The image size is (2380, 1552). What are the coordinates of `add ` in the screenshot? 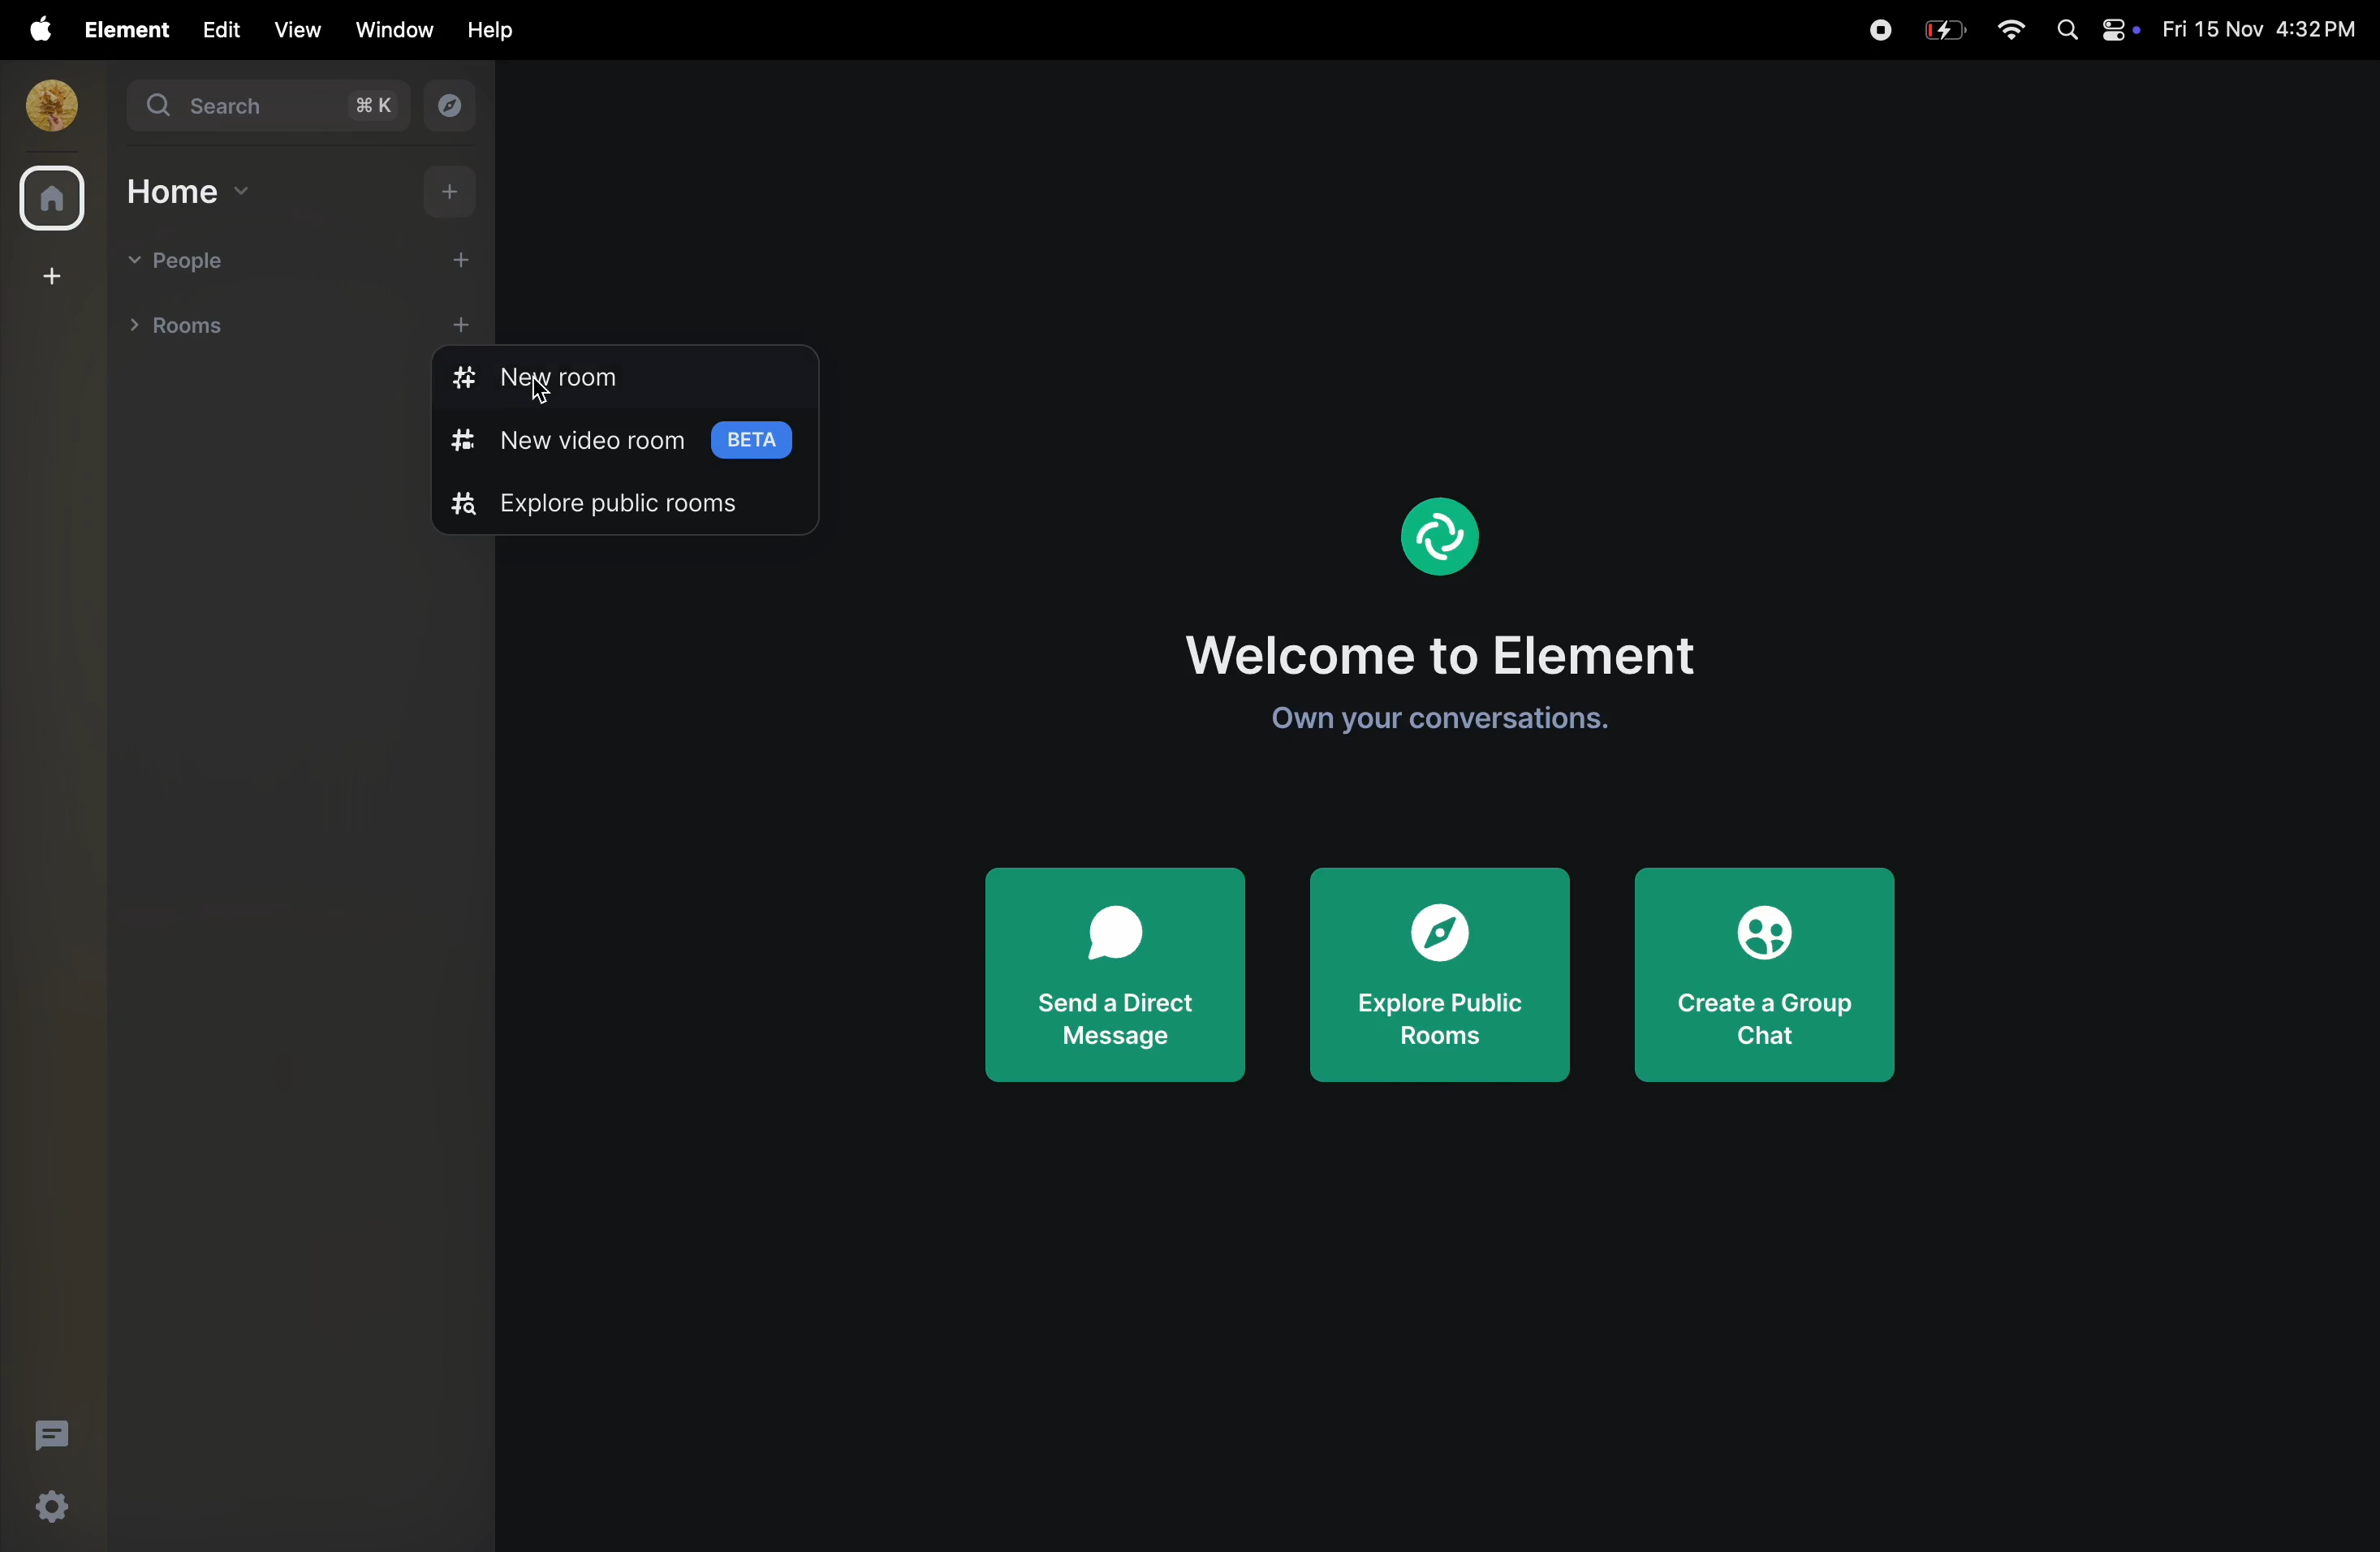 It's located at (460, 263).